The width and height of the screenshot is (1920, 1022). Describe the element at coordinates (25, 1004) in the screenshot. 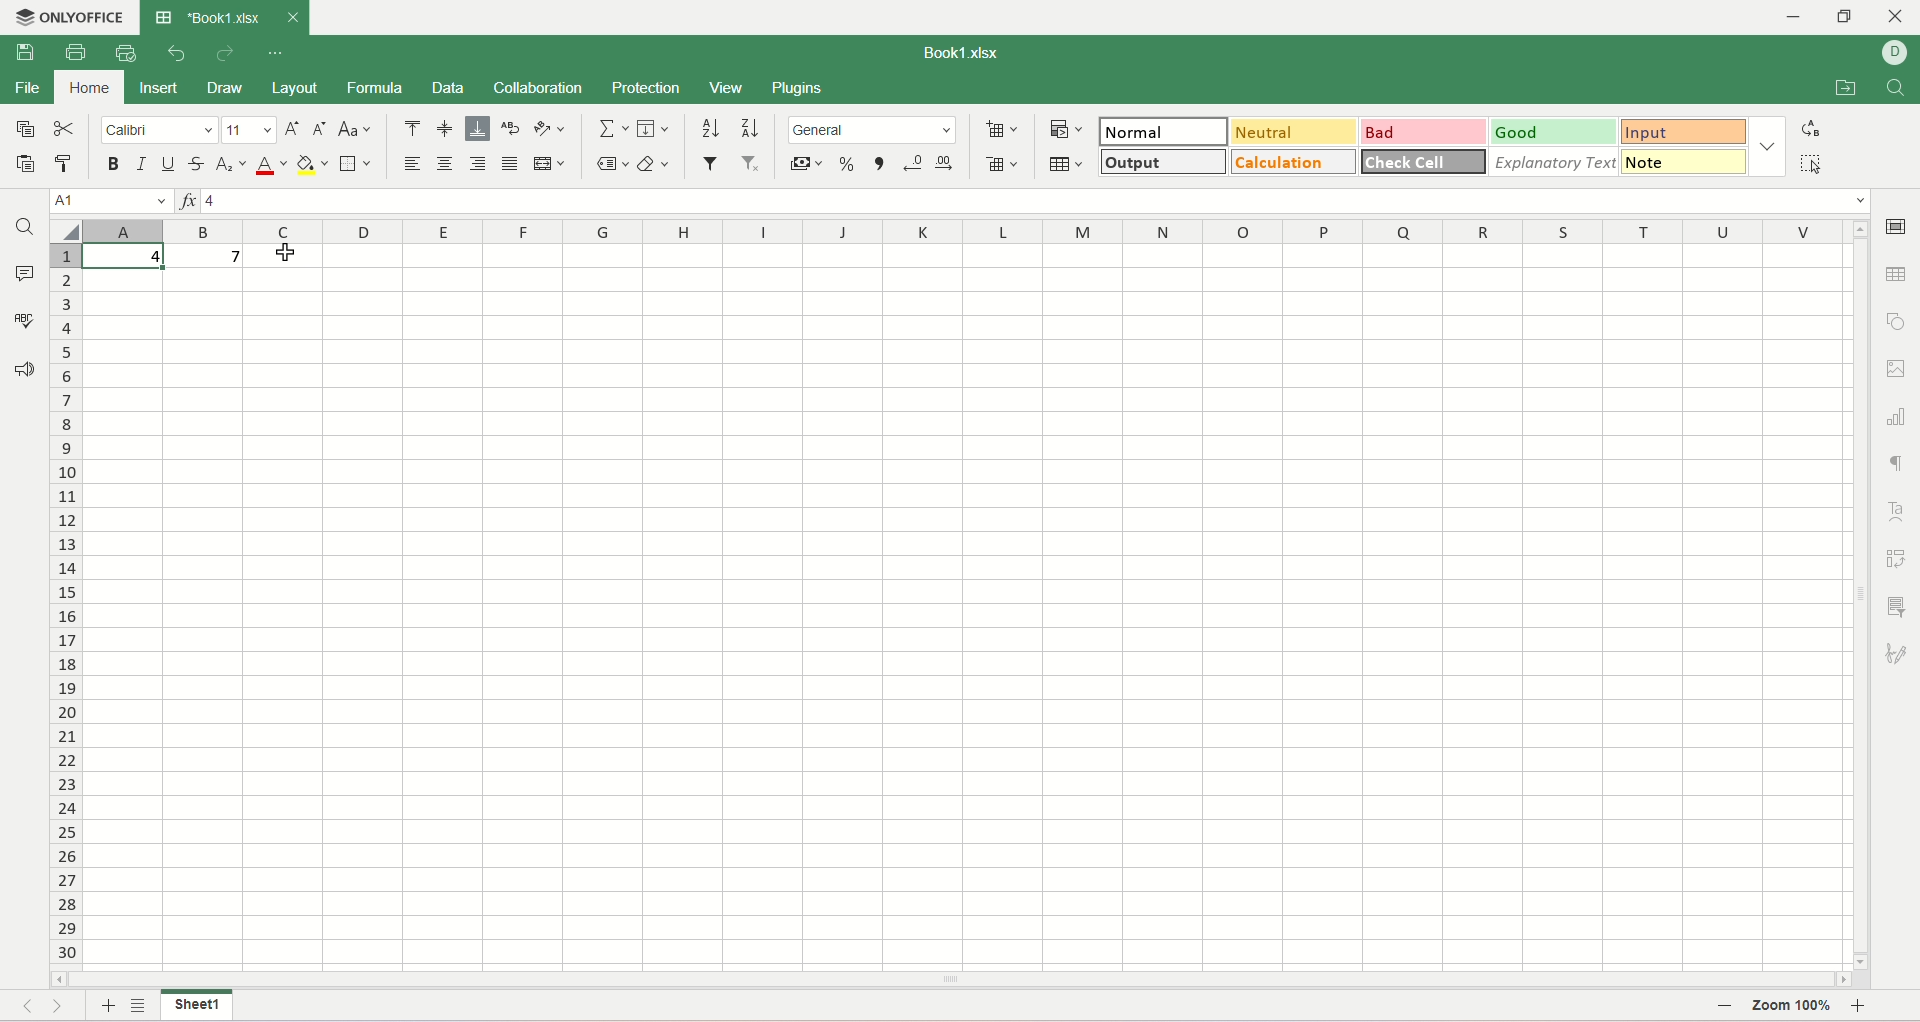

I see `previous` at that location.